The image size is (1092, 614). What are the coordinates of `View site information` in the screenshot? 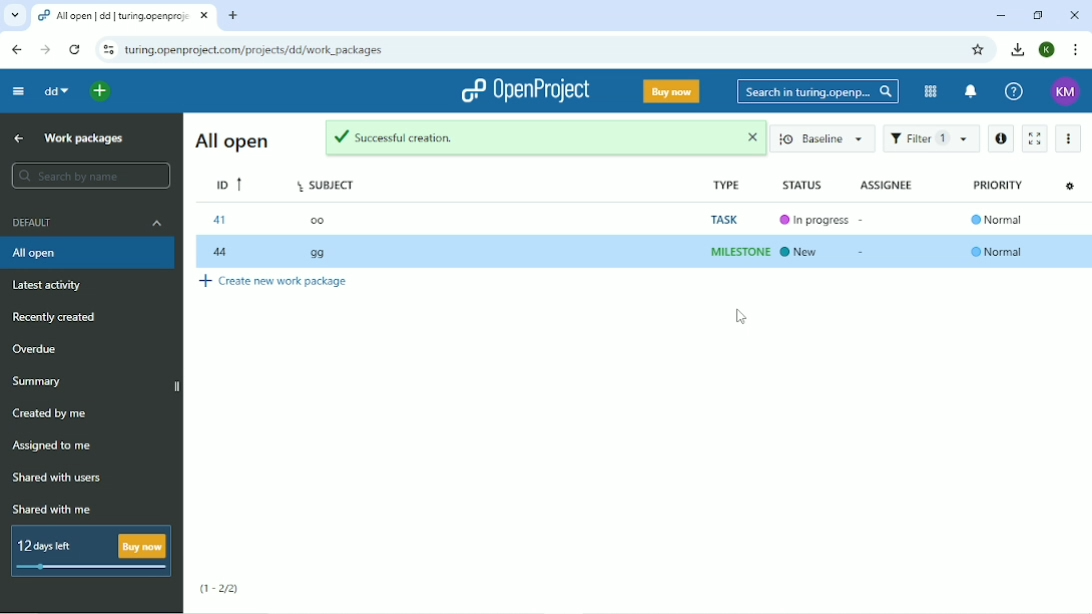 It's located at (108, 51).